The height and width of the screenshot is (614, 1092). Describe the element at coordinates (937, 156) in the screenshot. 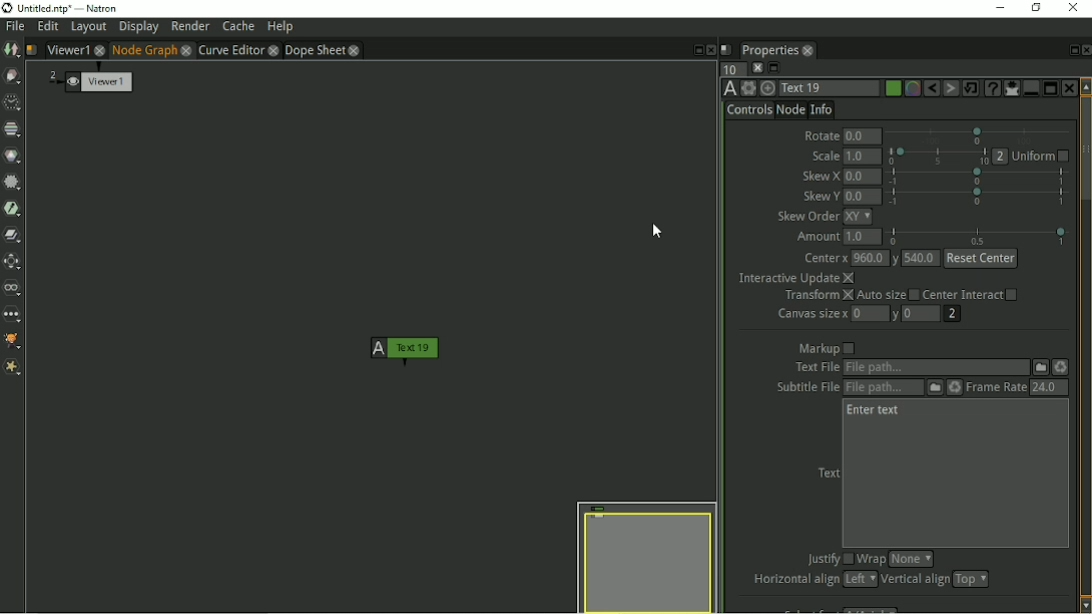

I see `selection bar` at that location.